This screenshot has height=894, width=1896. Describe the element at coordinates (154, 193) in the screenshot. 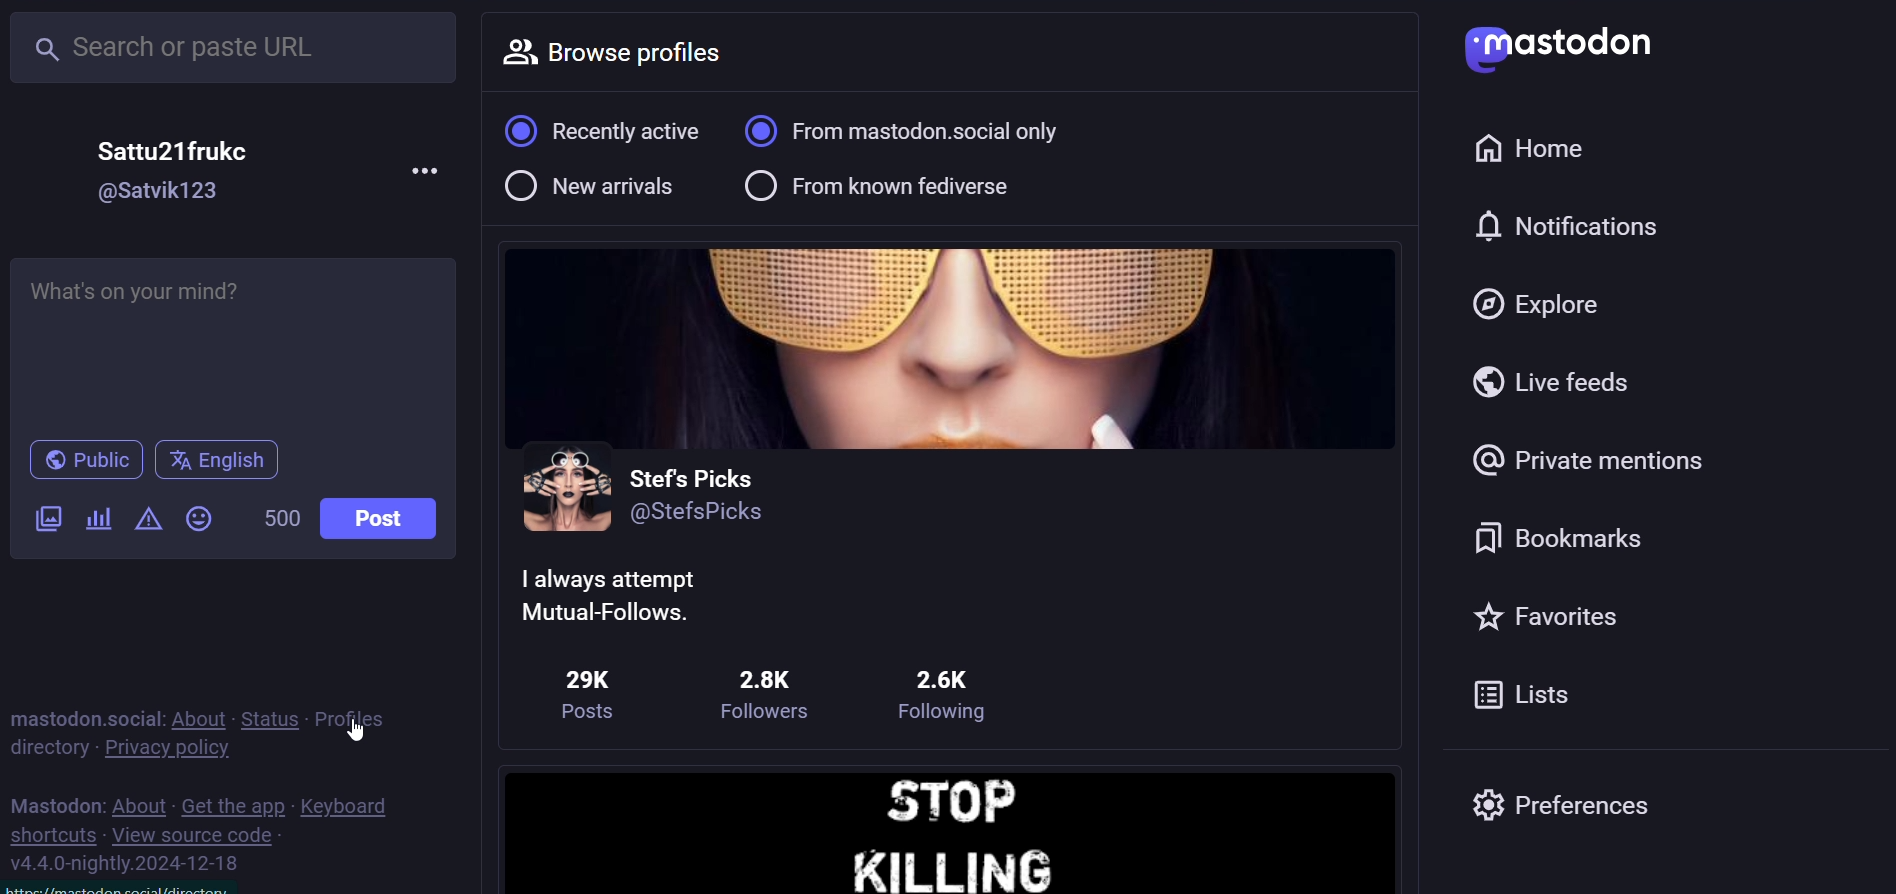

I see `id` at that location.